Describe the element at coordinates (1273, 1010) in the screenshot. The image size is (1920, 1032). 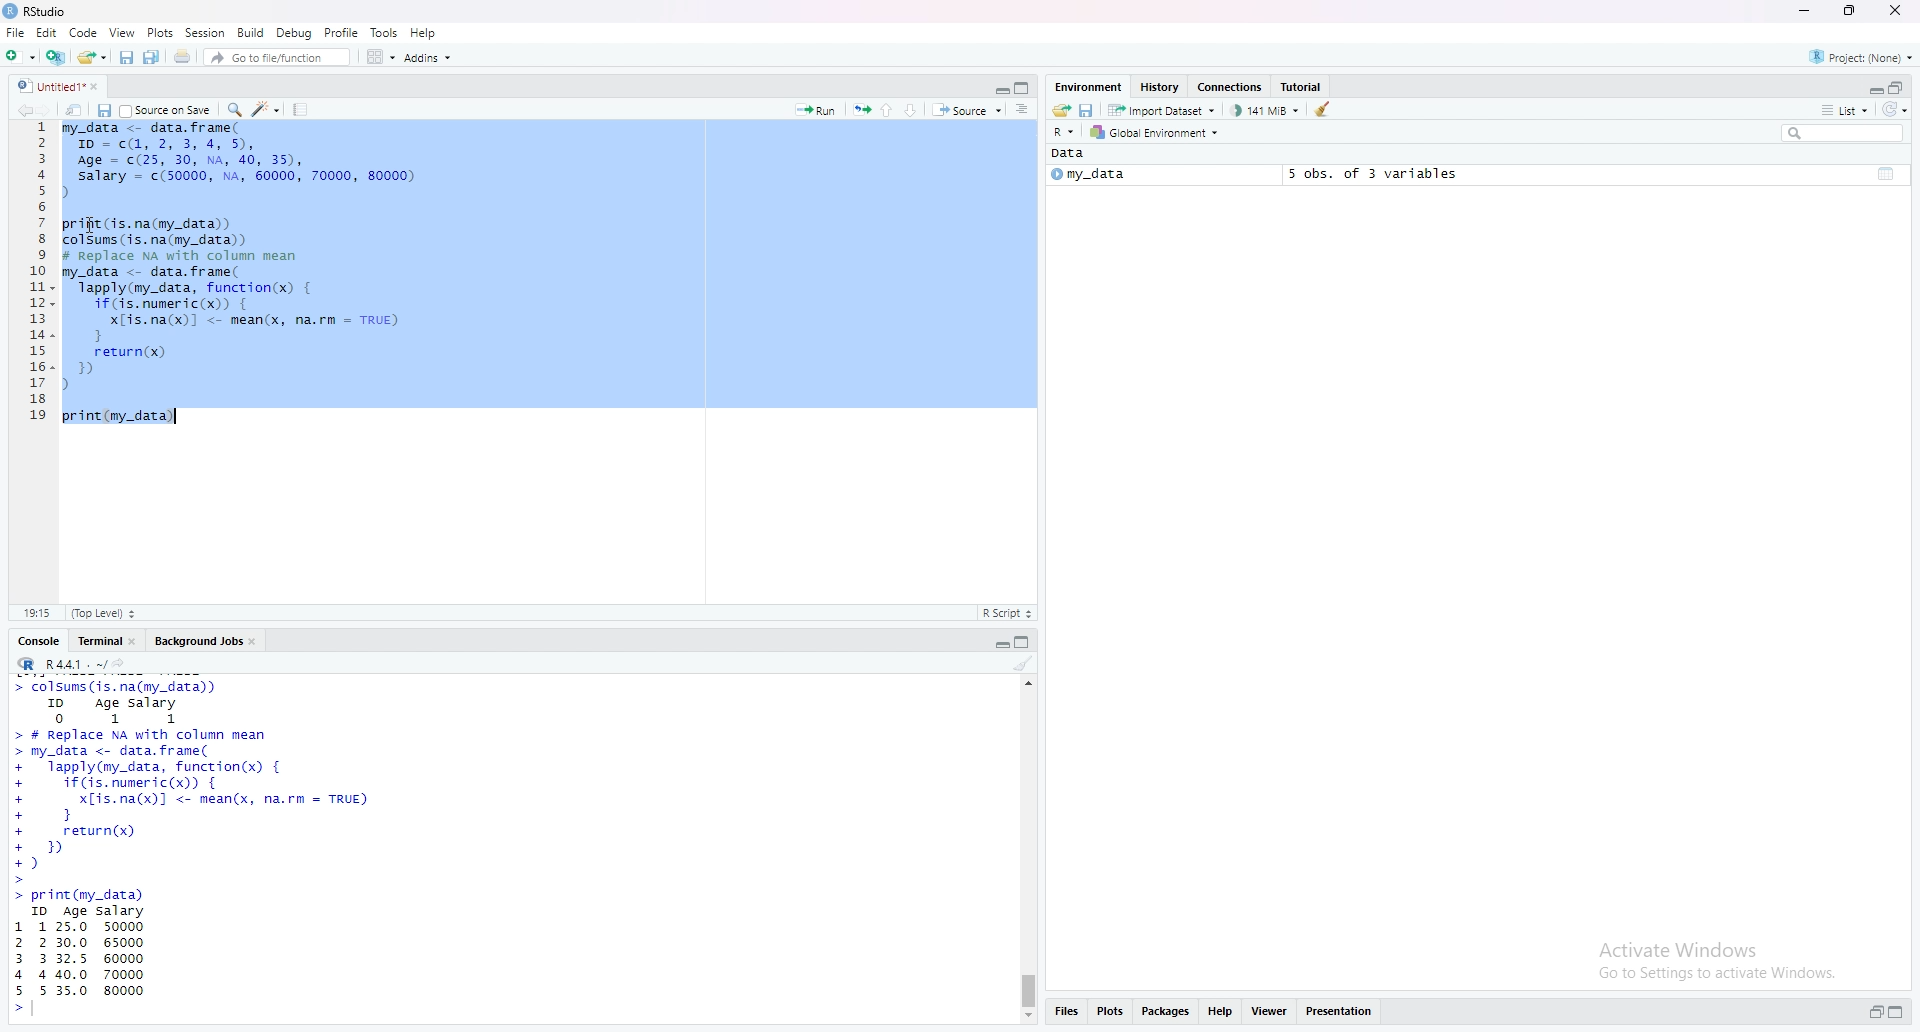
I see `views` at that location.